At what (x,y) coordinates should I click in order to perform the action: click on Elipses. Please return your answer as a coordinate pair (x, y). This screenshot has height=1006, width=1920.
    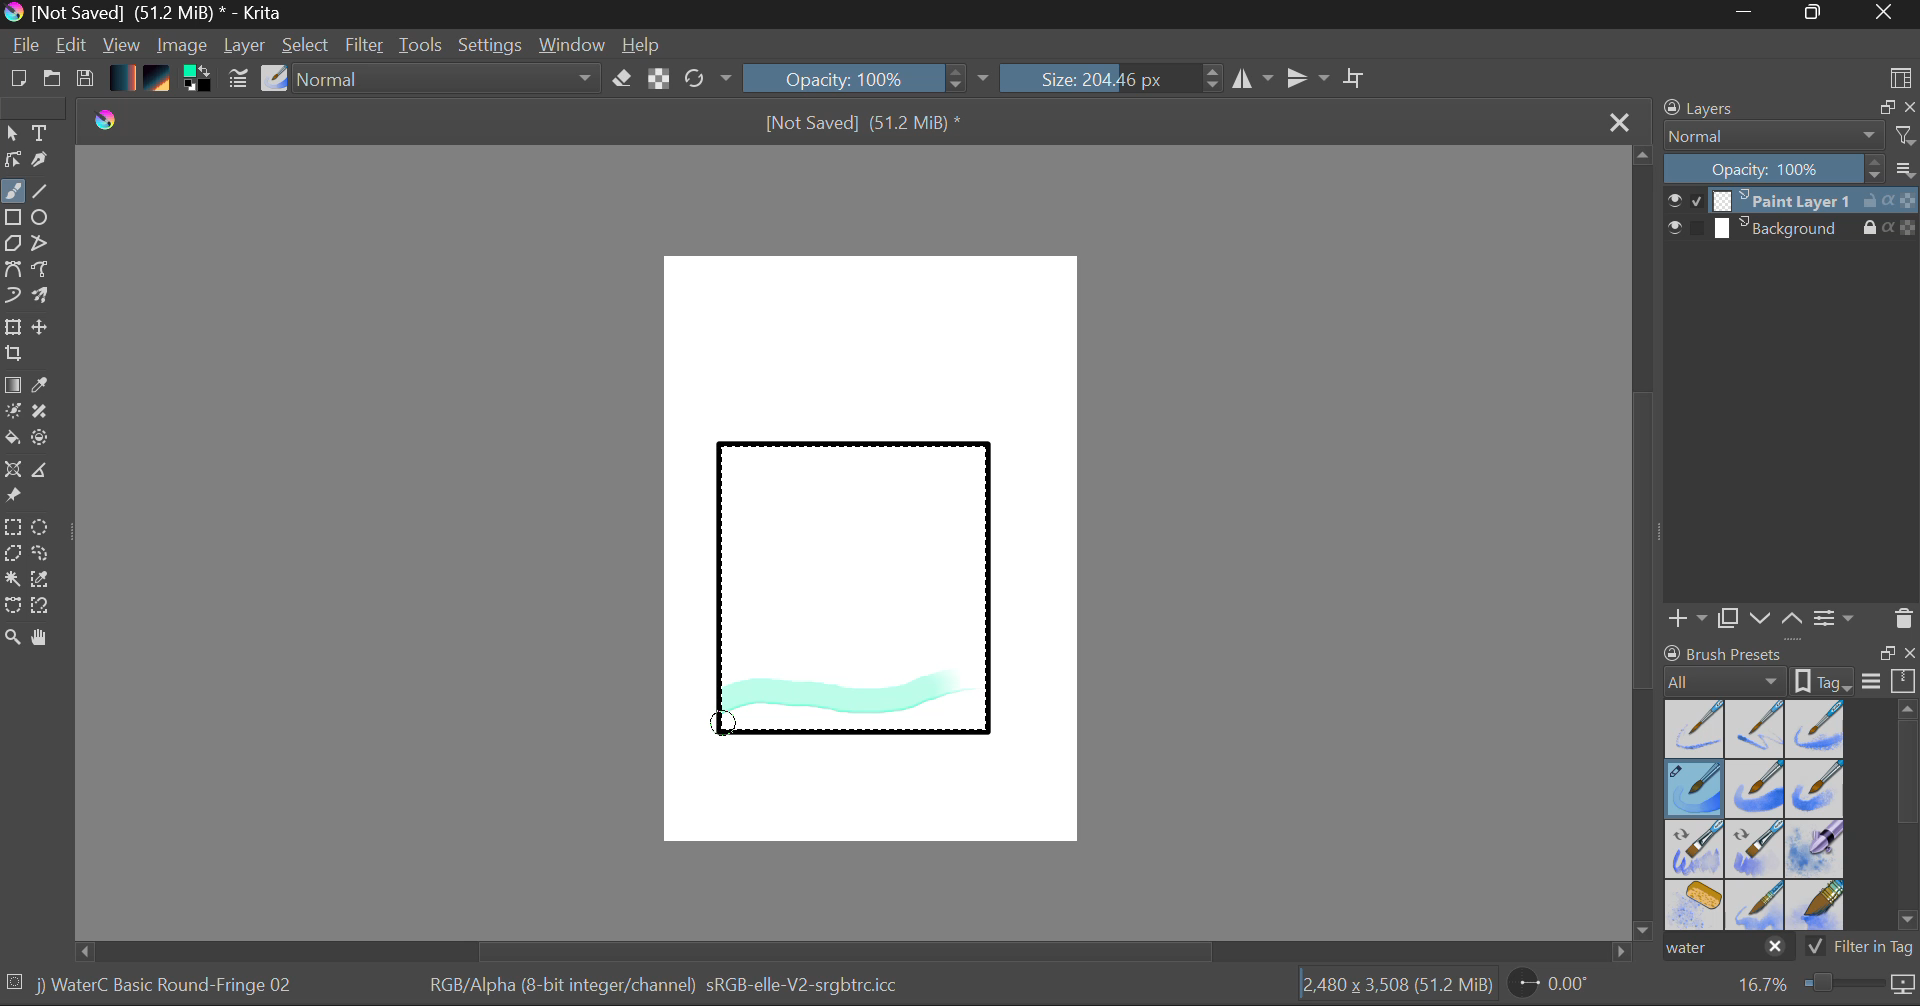
    Looking at the image, I should click on (43, 219).